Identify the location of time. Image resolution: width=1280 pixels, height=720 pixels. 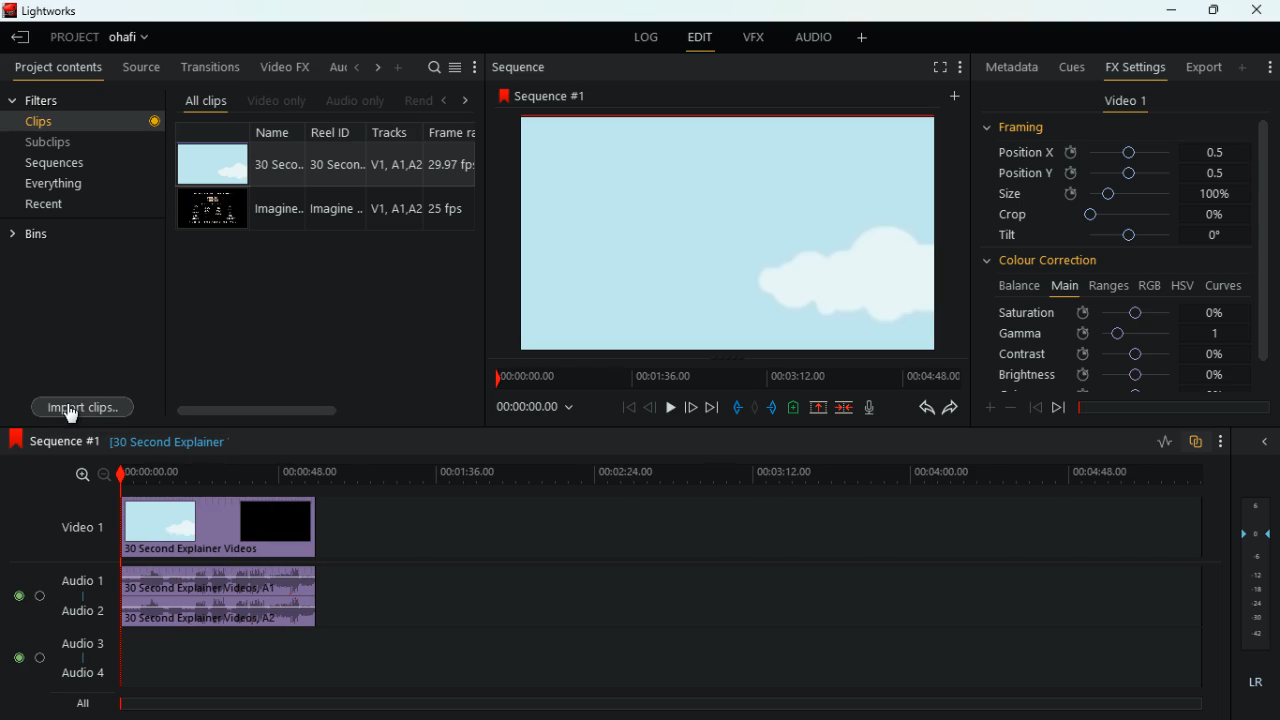
(659, 475).